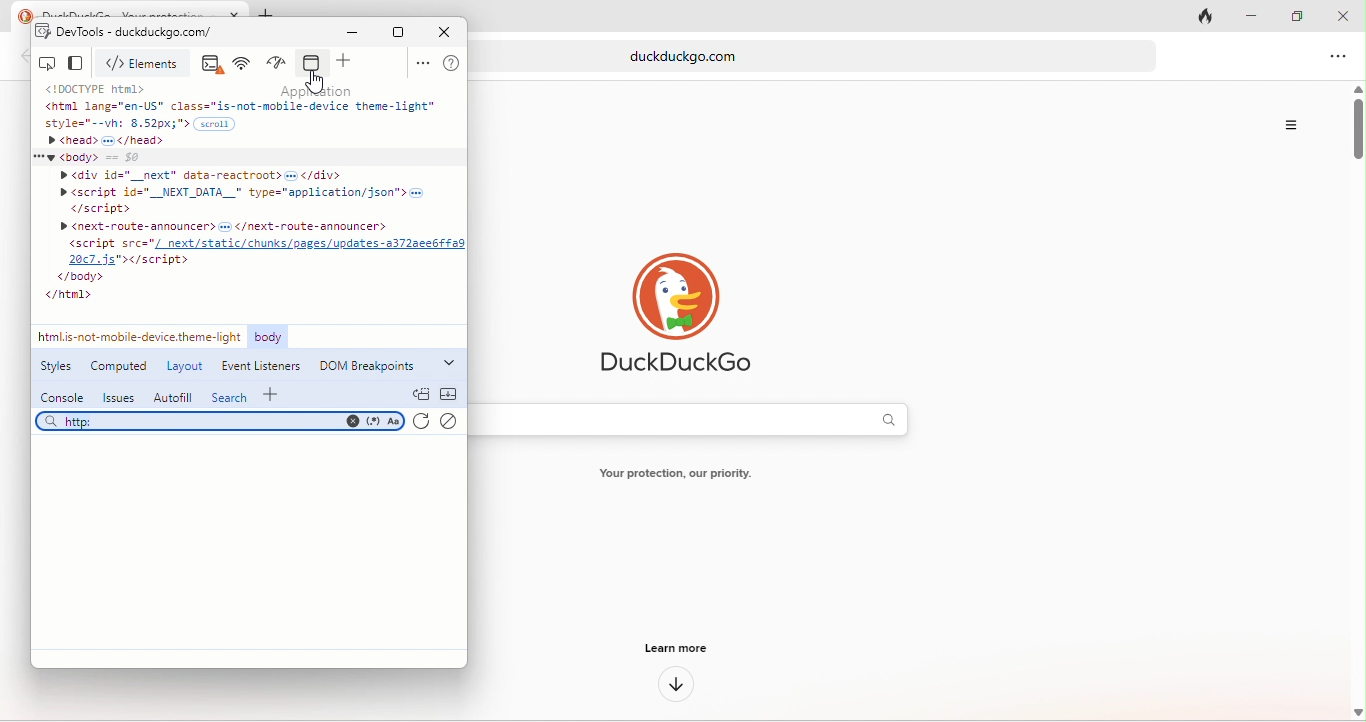 This screenshot has width=1366, height=722. I want to click on minimize, so click(345, 34).